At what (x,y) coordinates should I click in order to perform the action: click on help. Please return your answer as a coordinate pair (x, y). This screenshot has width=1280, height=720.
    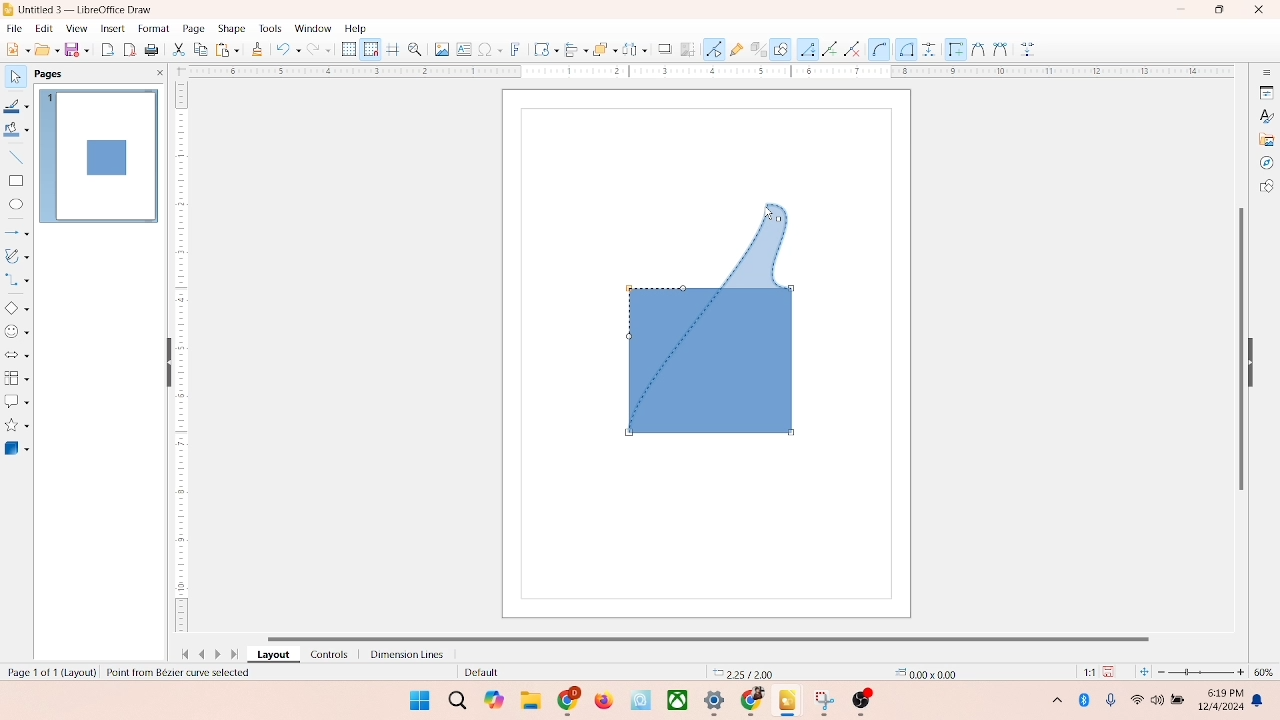
    Looking at the image, I should click on (356, 28).